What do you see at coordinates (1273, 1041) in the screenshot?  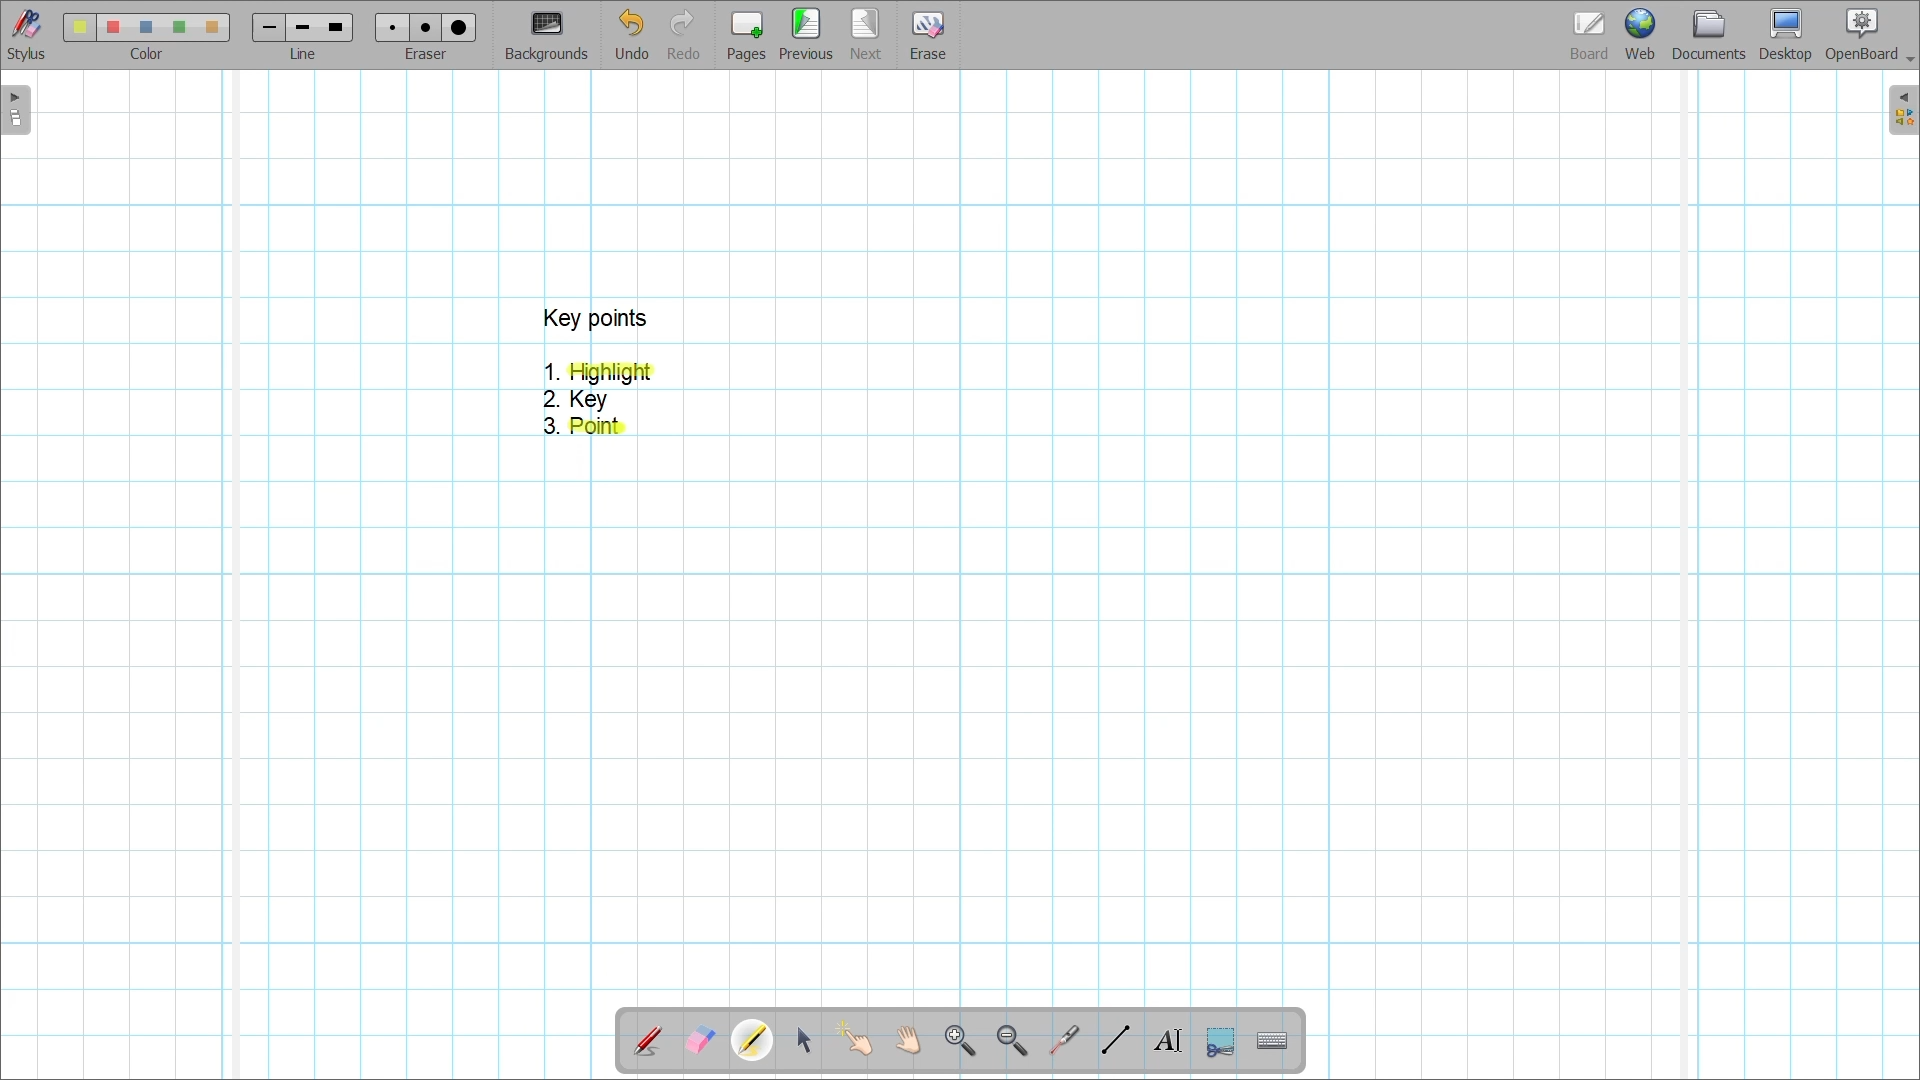 I see `Display virtual keyboard` at bounding box center [1273, 1041].